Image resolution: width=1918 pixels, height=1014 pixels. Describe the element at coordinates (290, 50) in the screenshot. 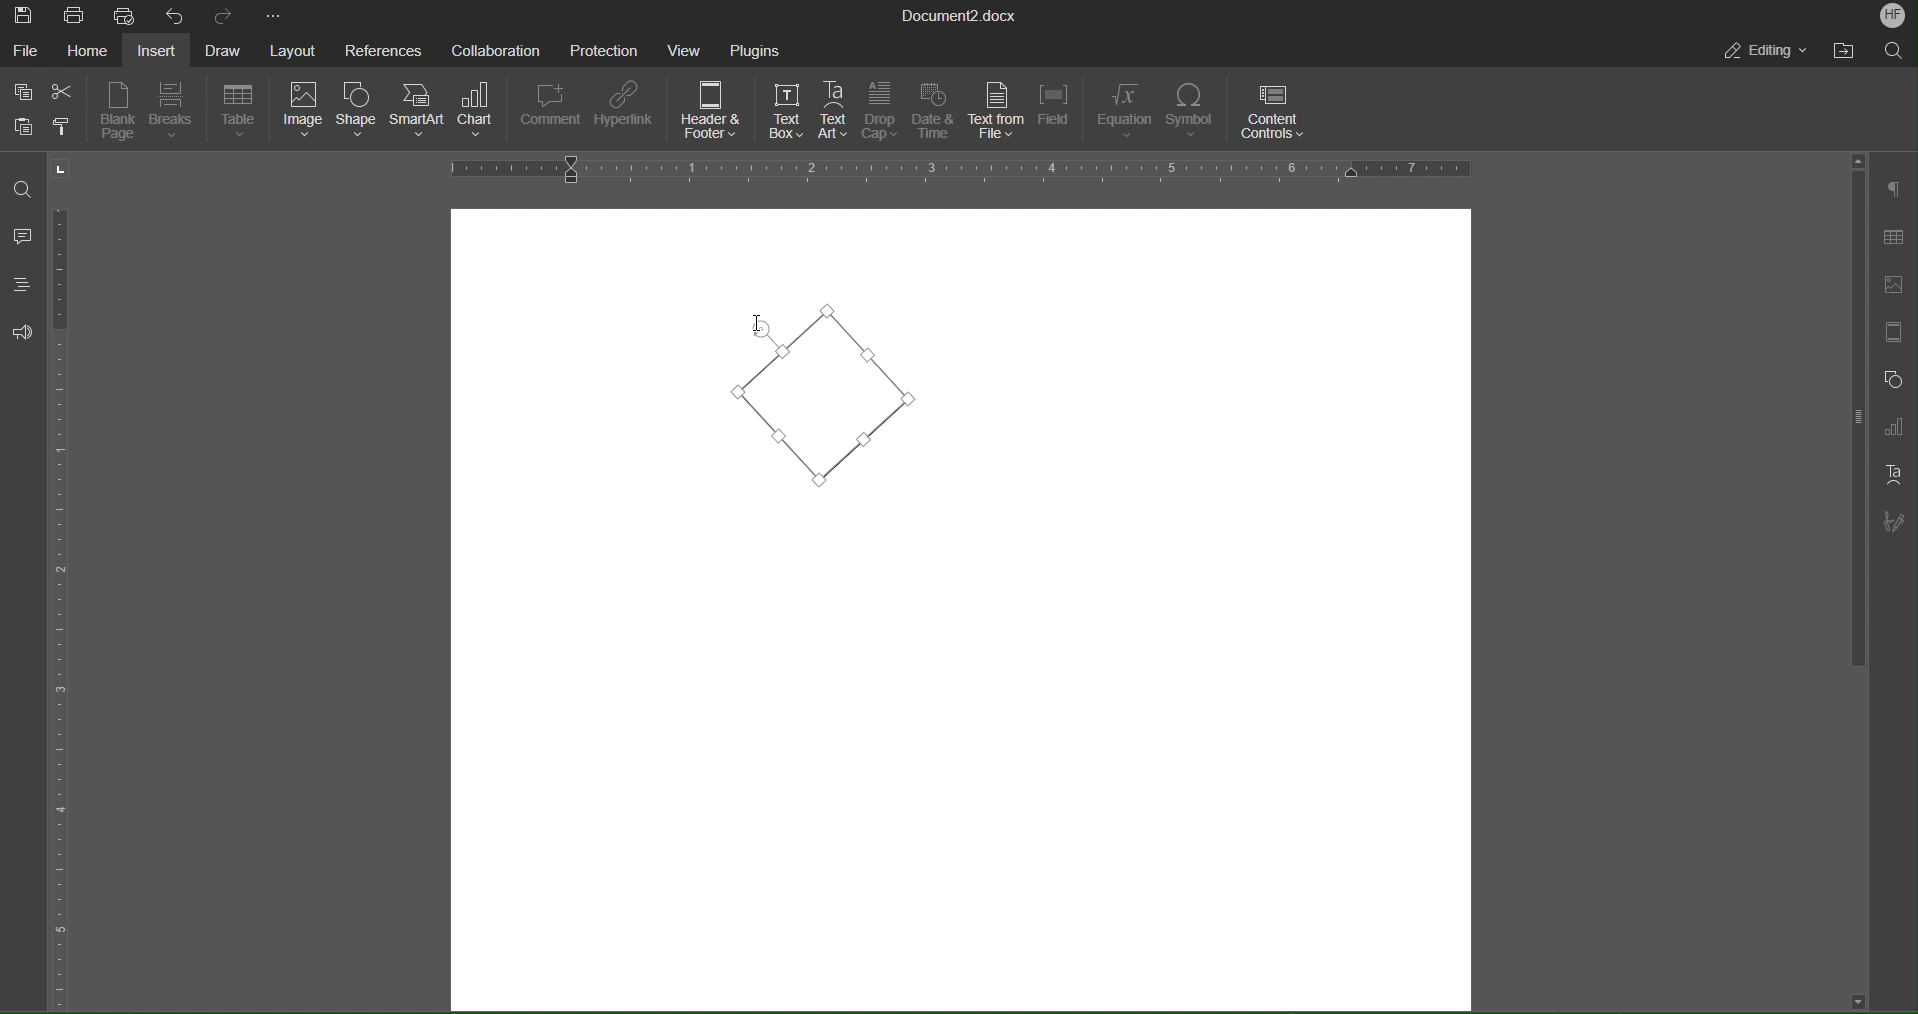

I see `Layout` at that location.